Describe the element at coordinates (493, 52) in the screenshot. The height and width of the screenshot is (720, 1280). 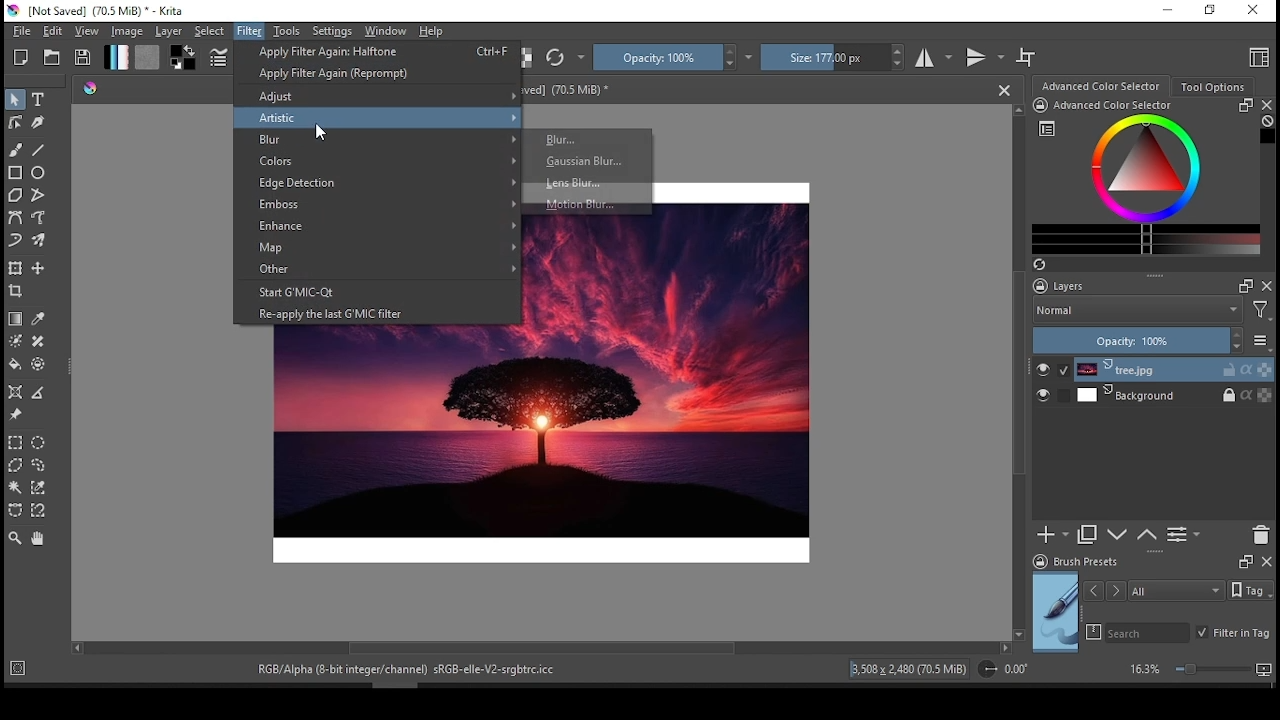
I see `Ctrl+F` at that location.